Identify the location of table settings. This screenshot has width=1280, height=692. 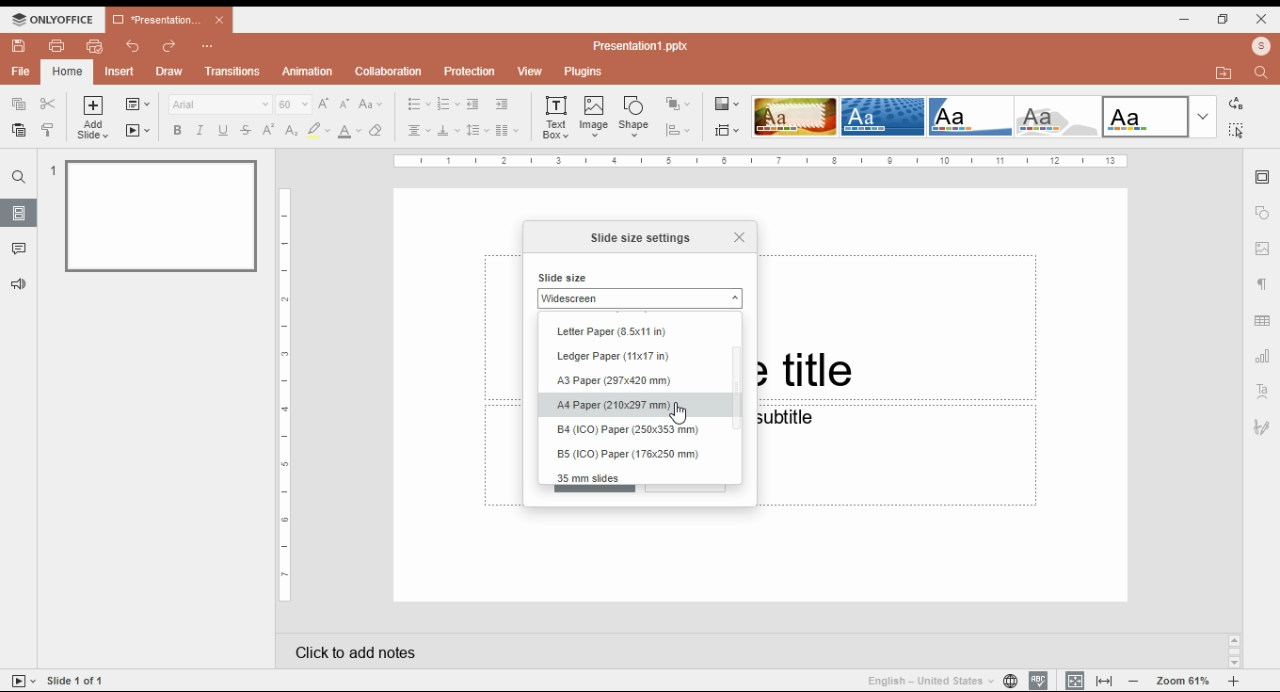
(1264, 323).